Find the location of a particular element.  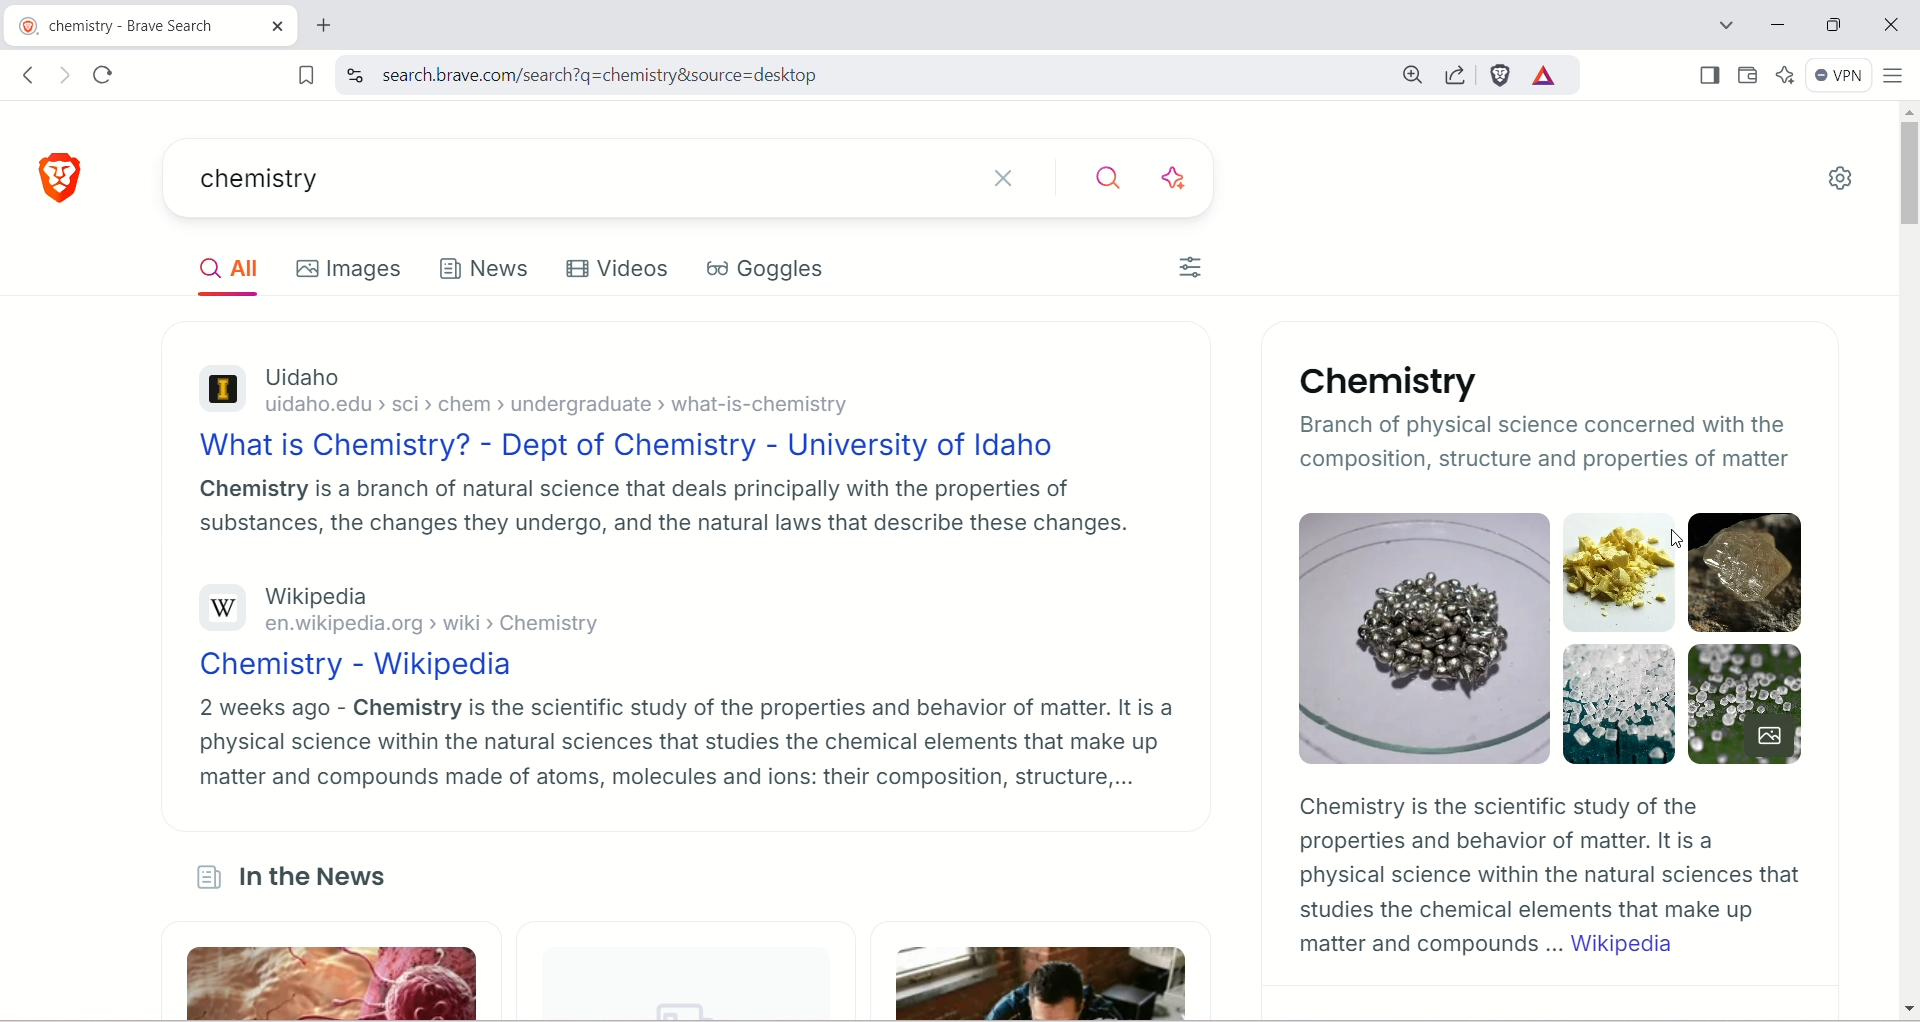

Wikipedia is located at coordinates (333, 595).